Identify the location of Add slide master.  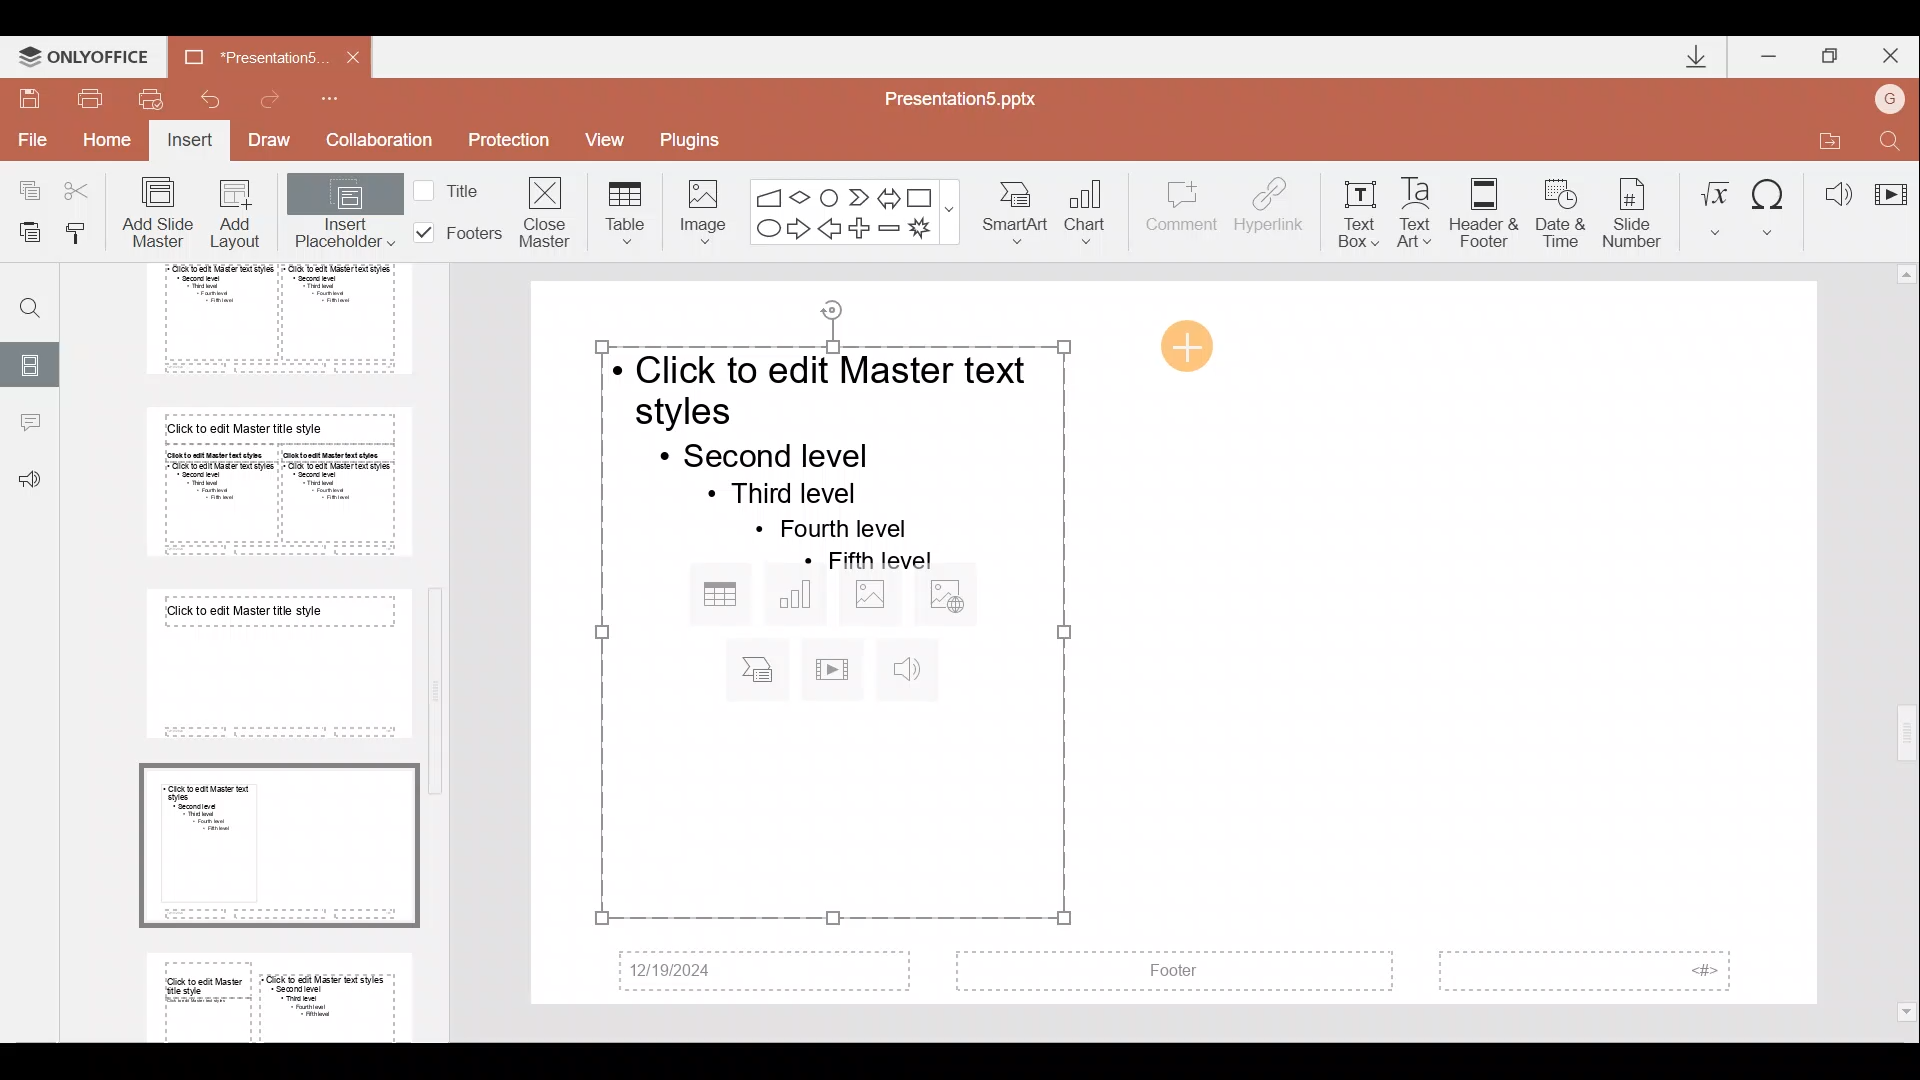
(162, 213).